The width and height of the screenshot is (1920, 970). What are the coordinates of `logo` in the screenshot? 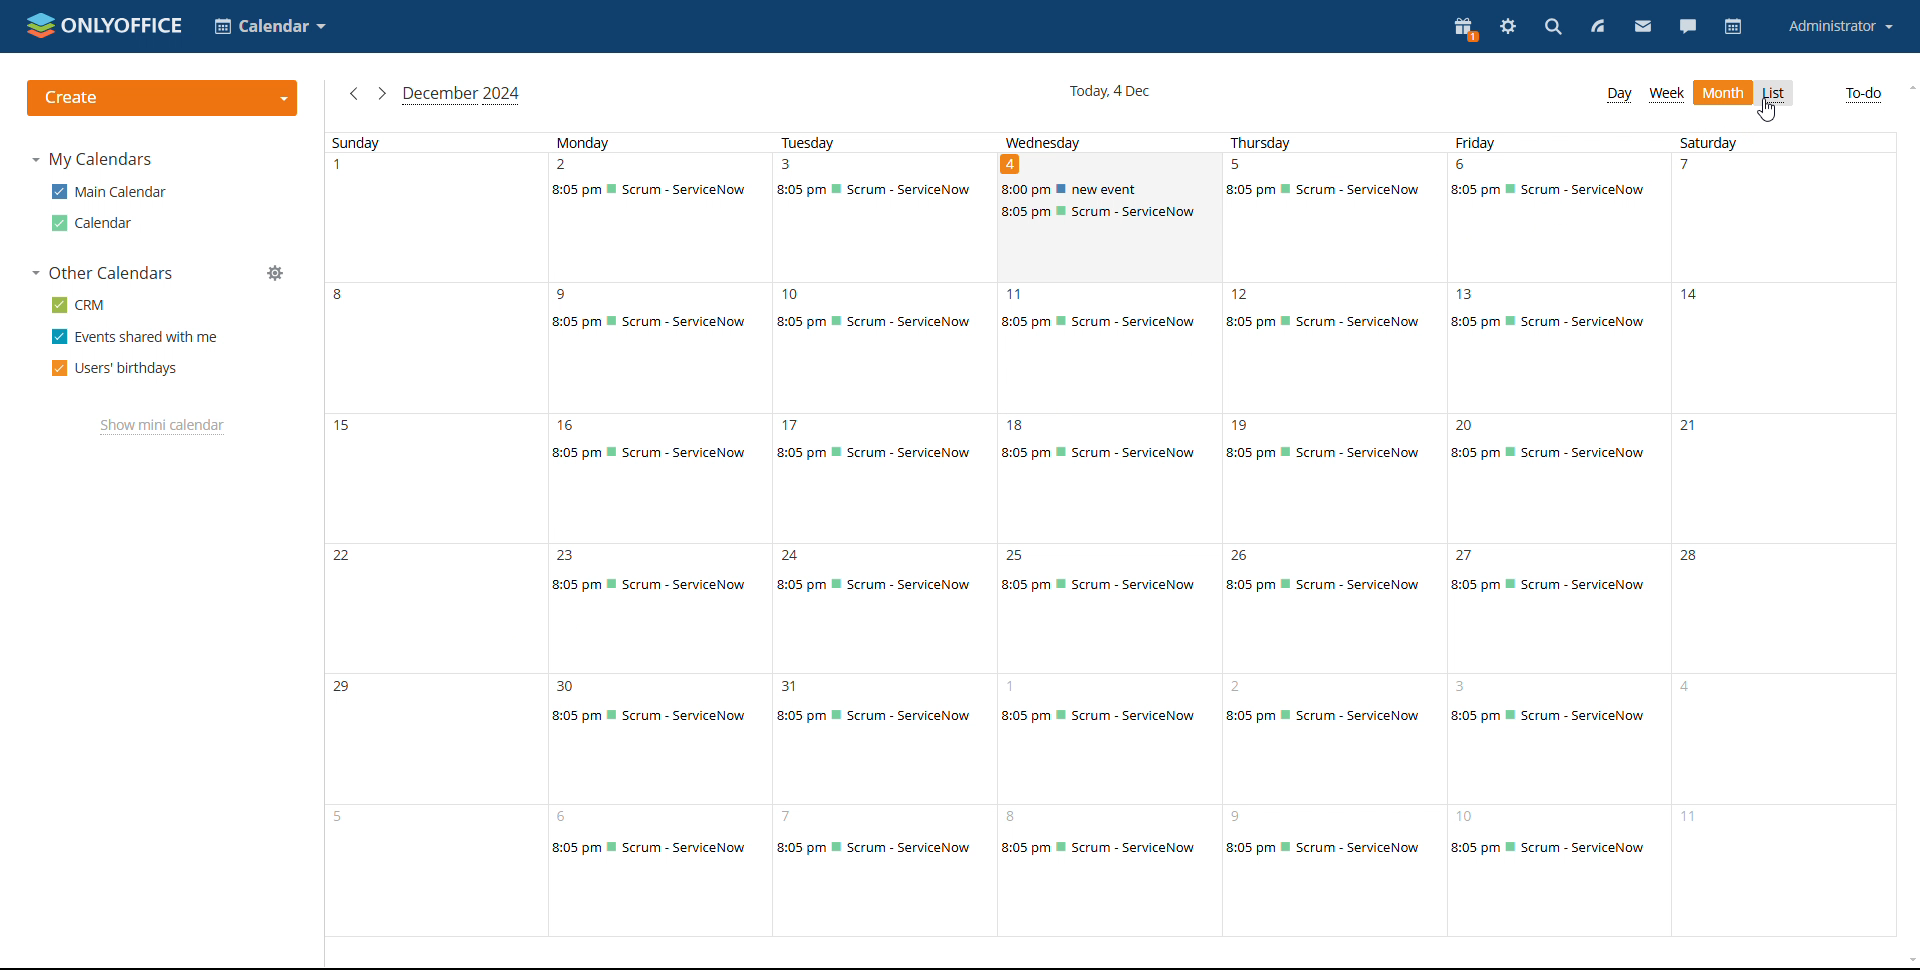 It's located at (105, 25).